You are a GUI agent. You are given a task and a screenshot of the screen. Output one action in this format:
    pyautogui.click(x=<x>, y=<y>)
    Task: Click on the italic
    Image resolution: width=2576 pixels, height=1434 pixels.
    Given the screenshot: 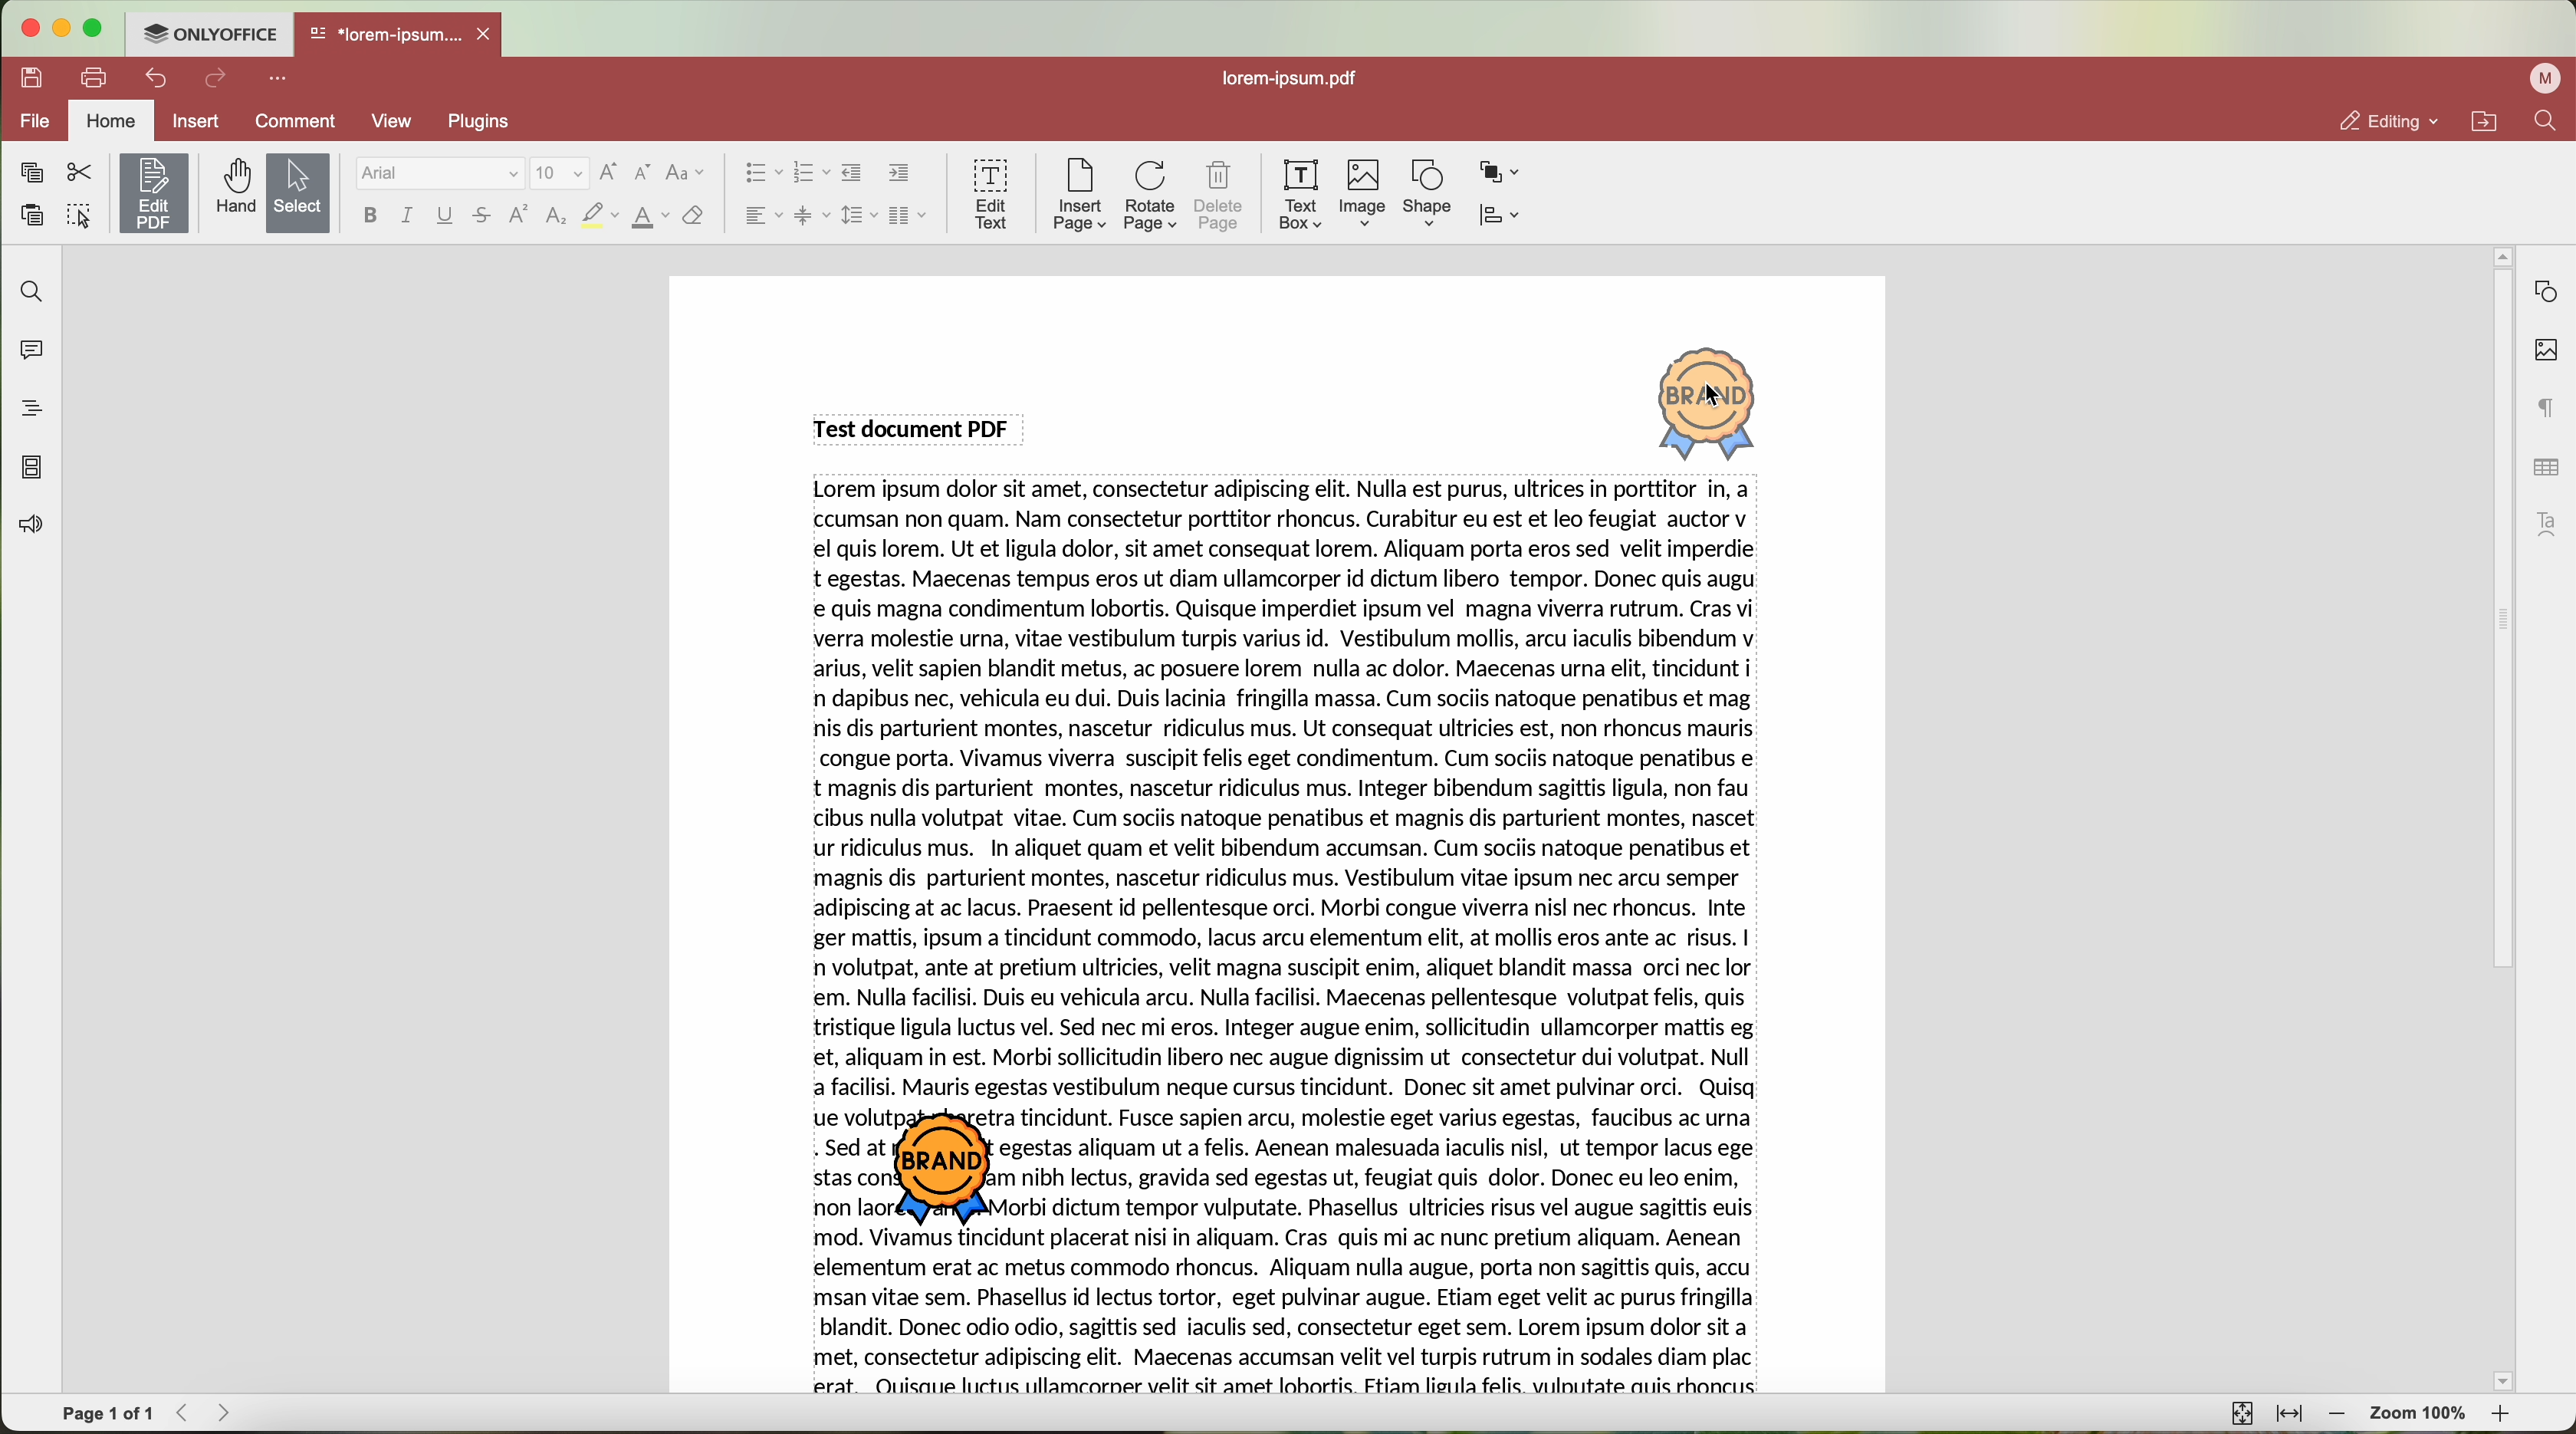 What is the action you would take?
    pyautogui.click(x=407, y=215)
    